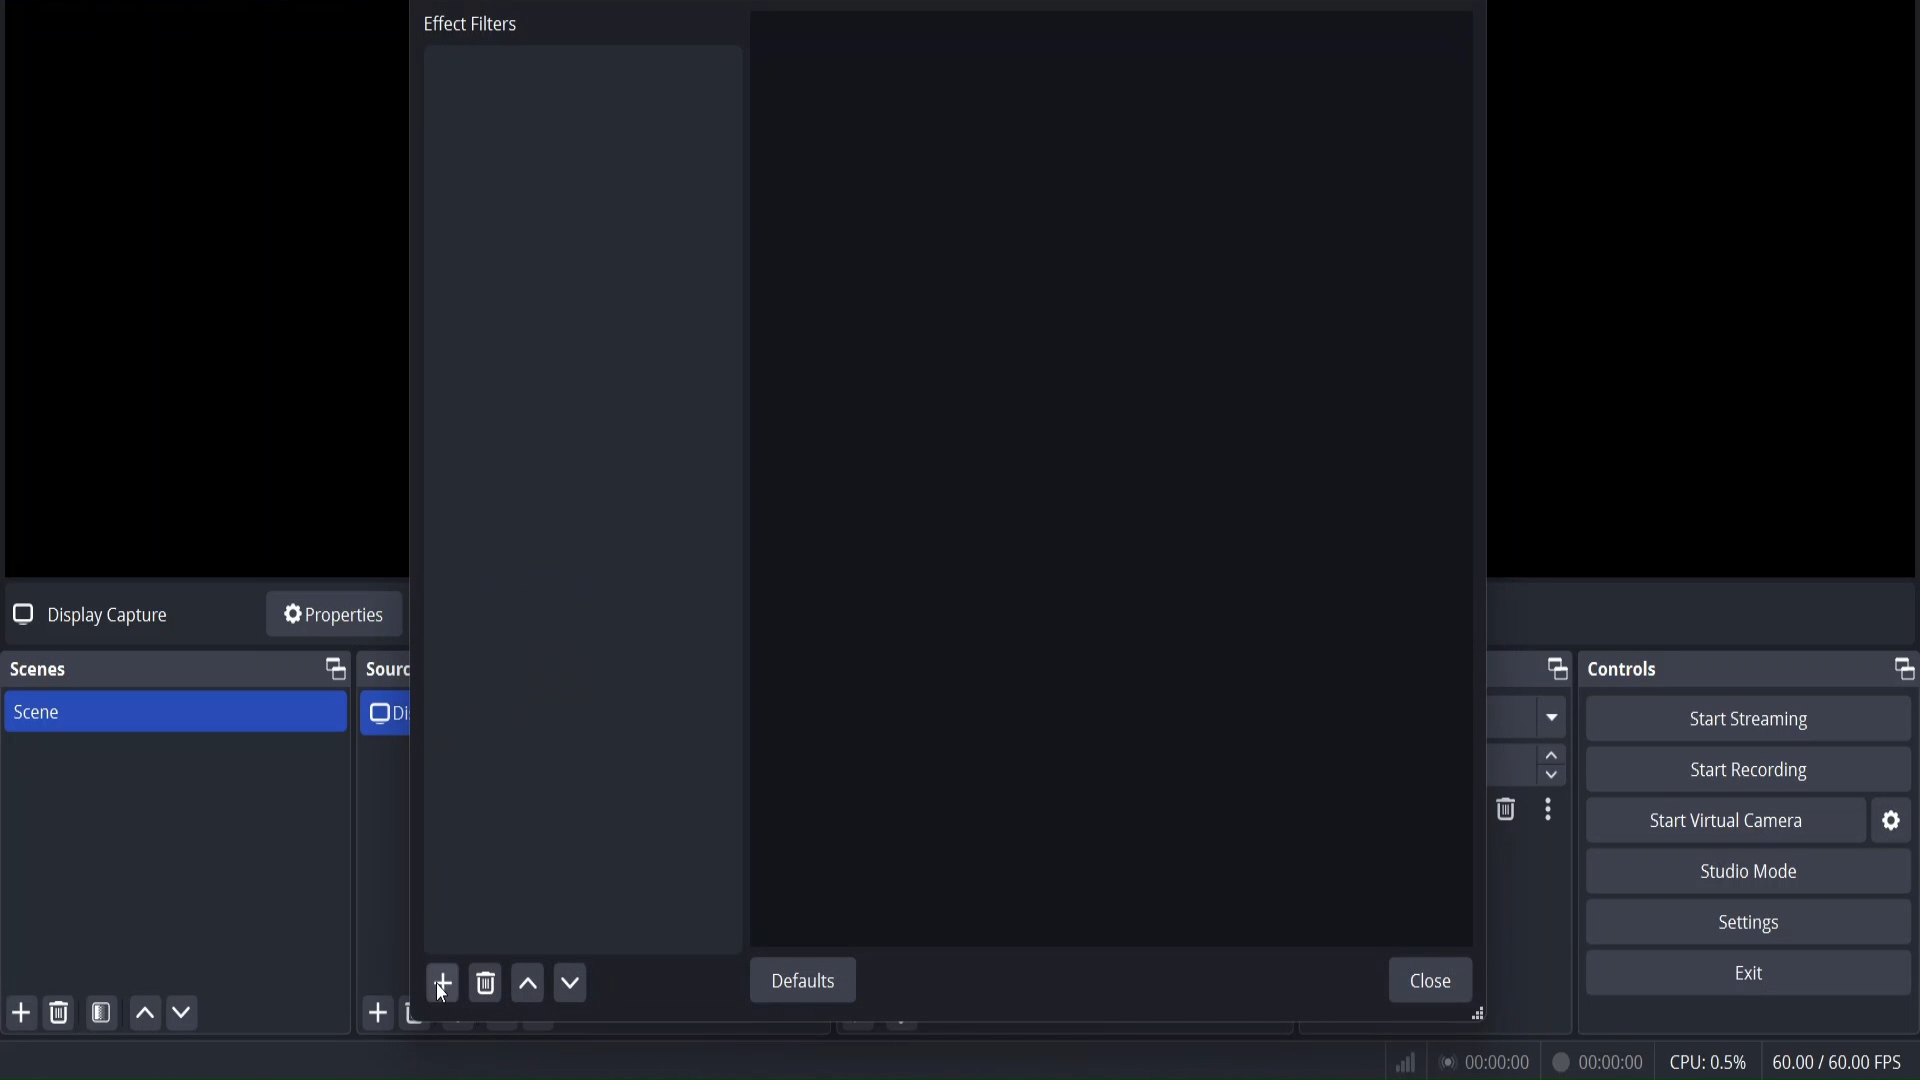 The width and height of the screenshot is (1920, 1080). Describe the element at coordinates (574, 981) in the screenshot. I see `move down` at that location.